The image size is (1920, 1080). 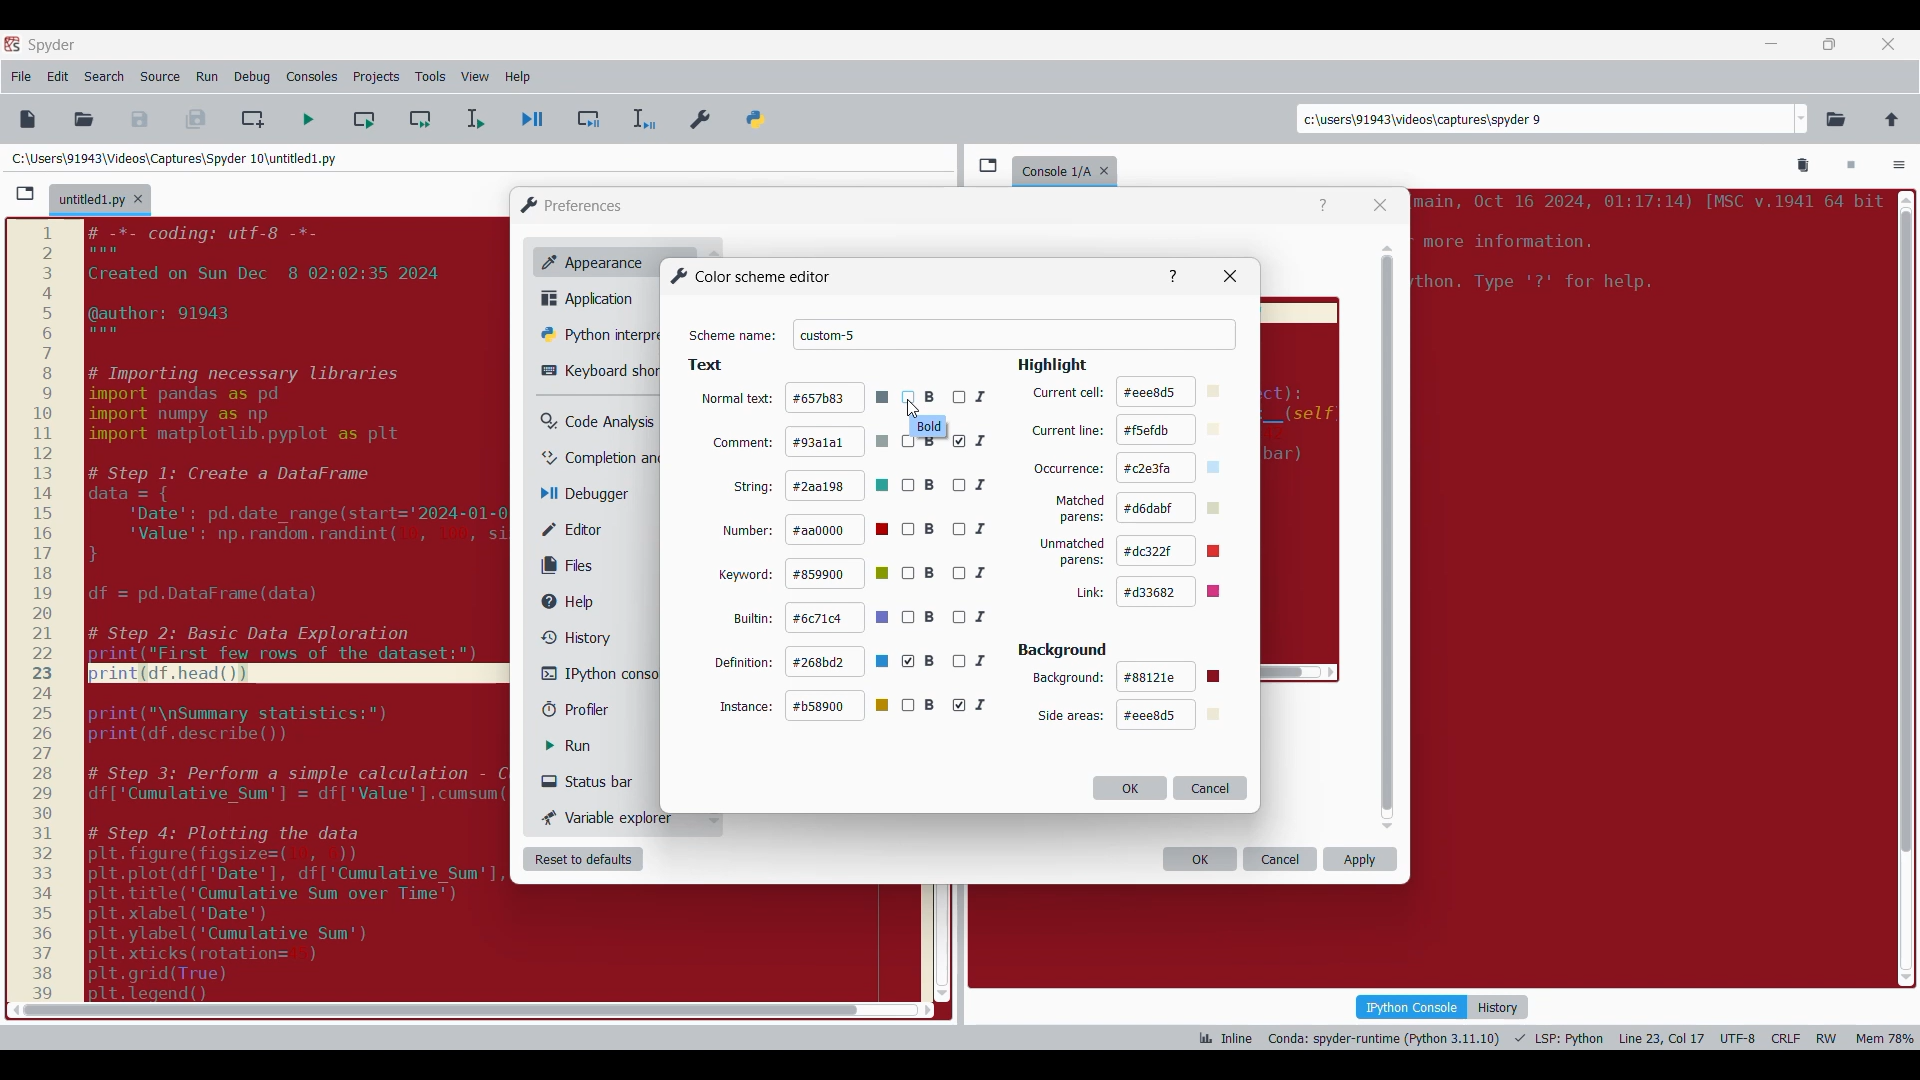 I want to click on Help, so click(x=1323, y=206).